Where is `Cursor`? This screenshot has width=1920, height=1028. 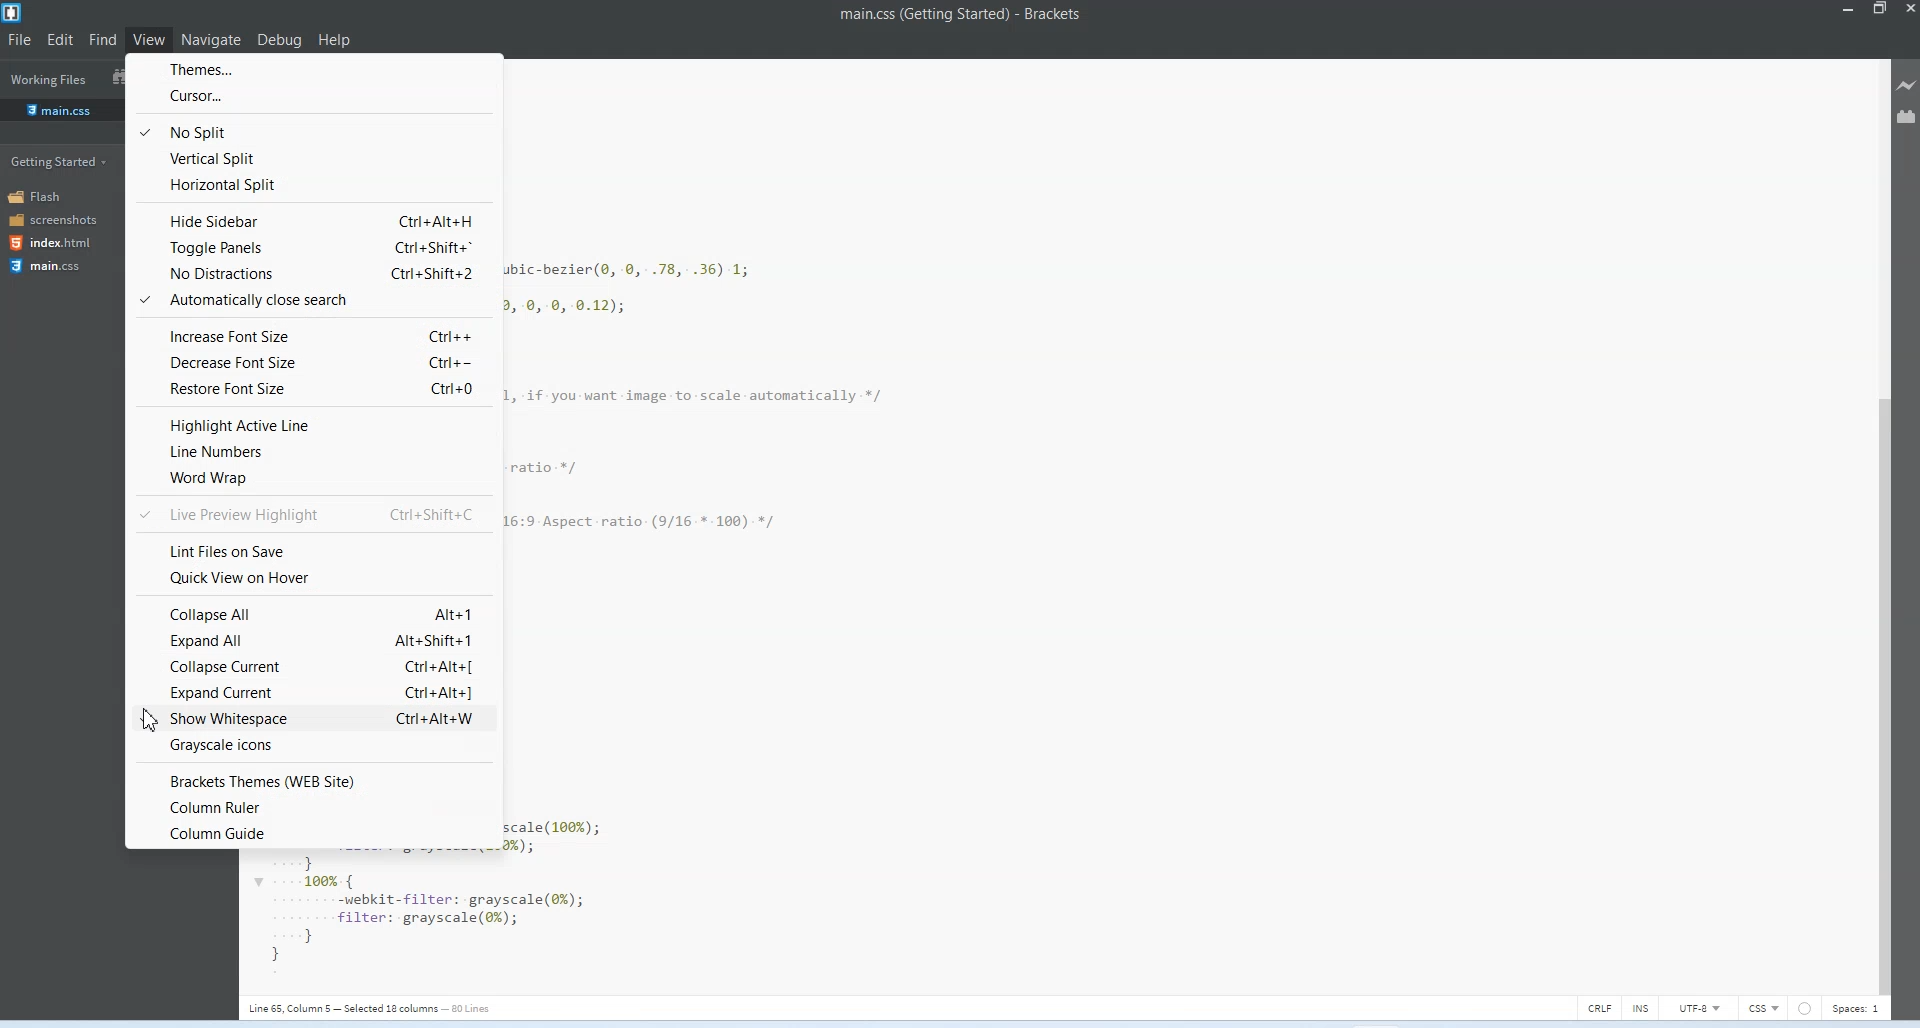 Cursor is located at coordinates (155, 720).